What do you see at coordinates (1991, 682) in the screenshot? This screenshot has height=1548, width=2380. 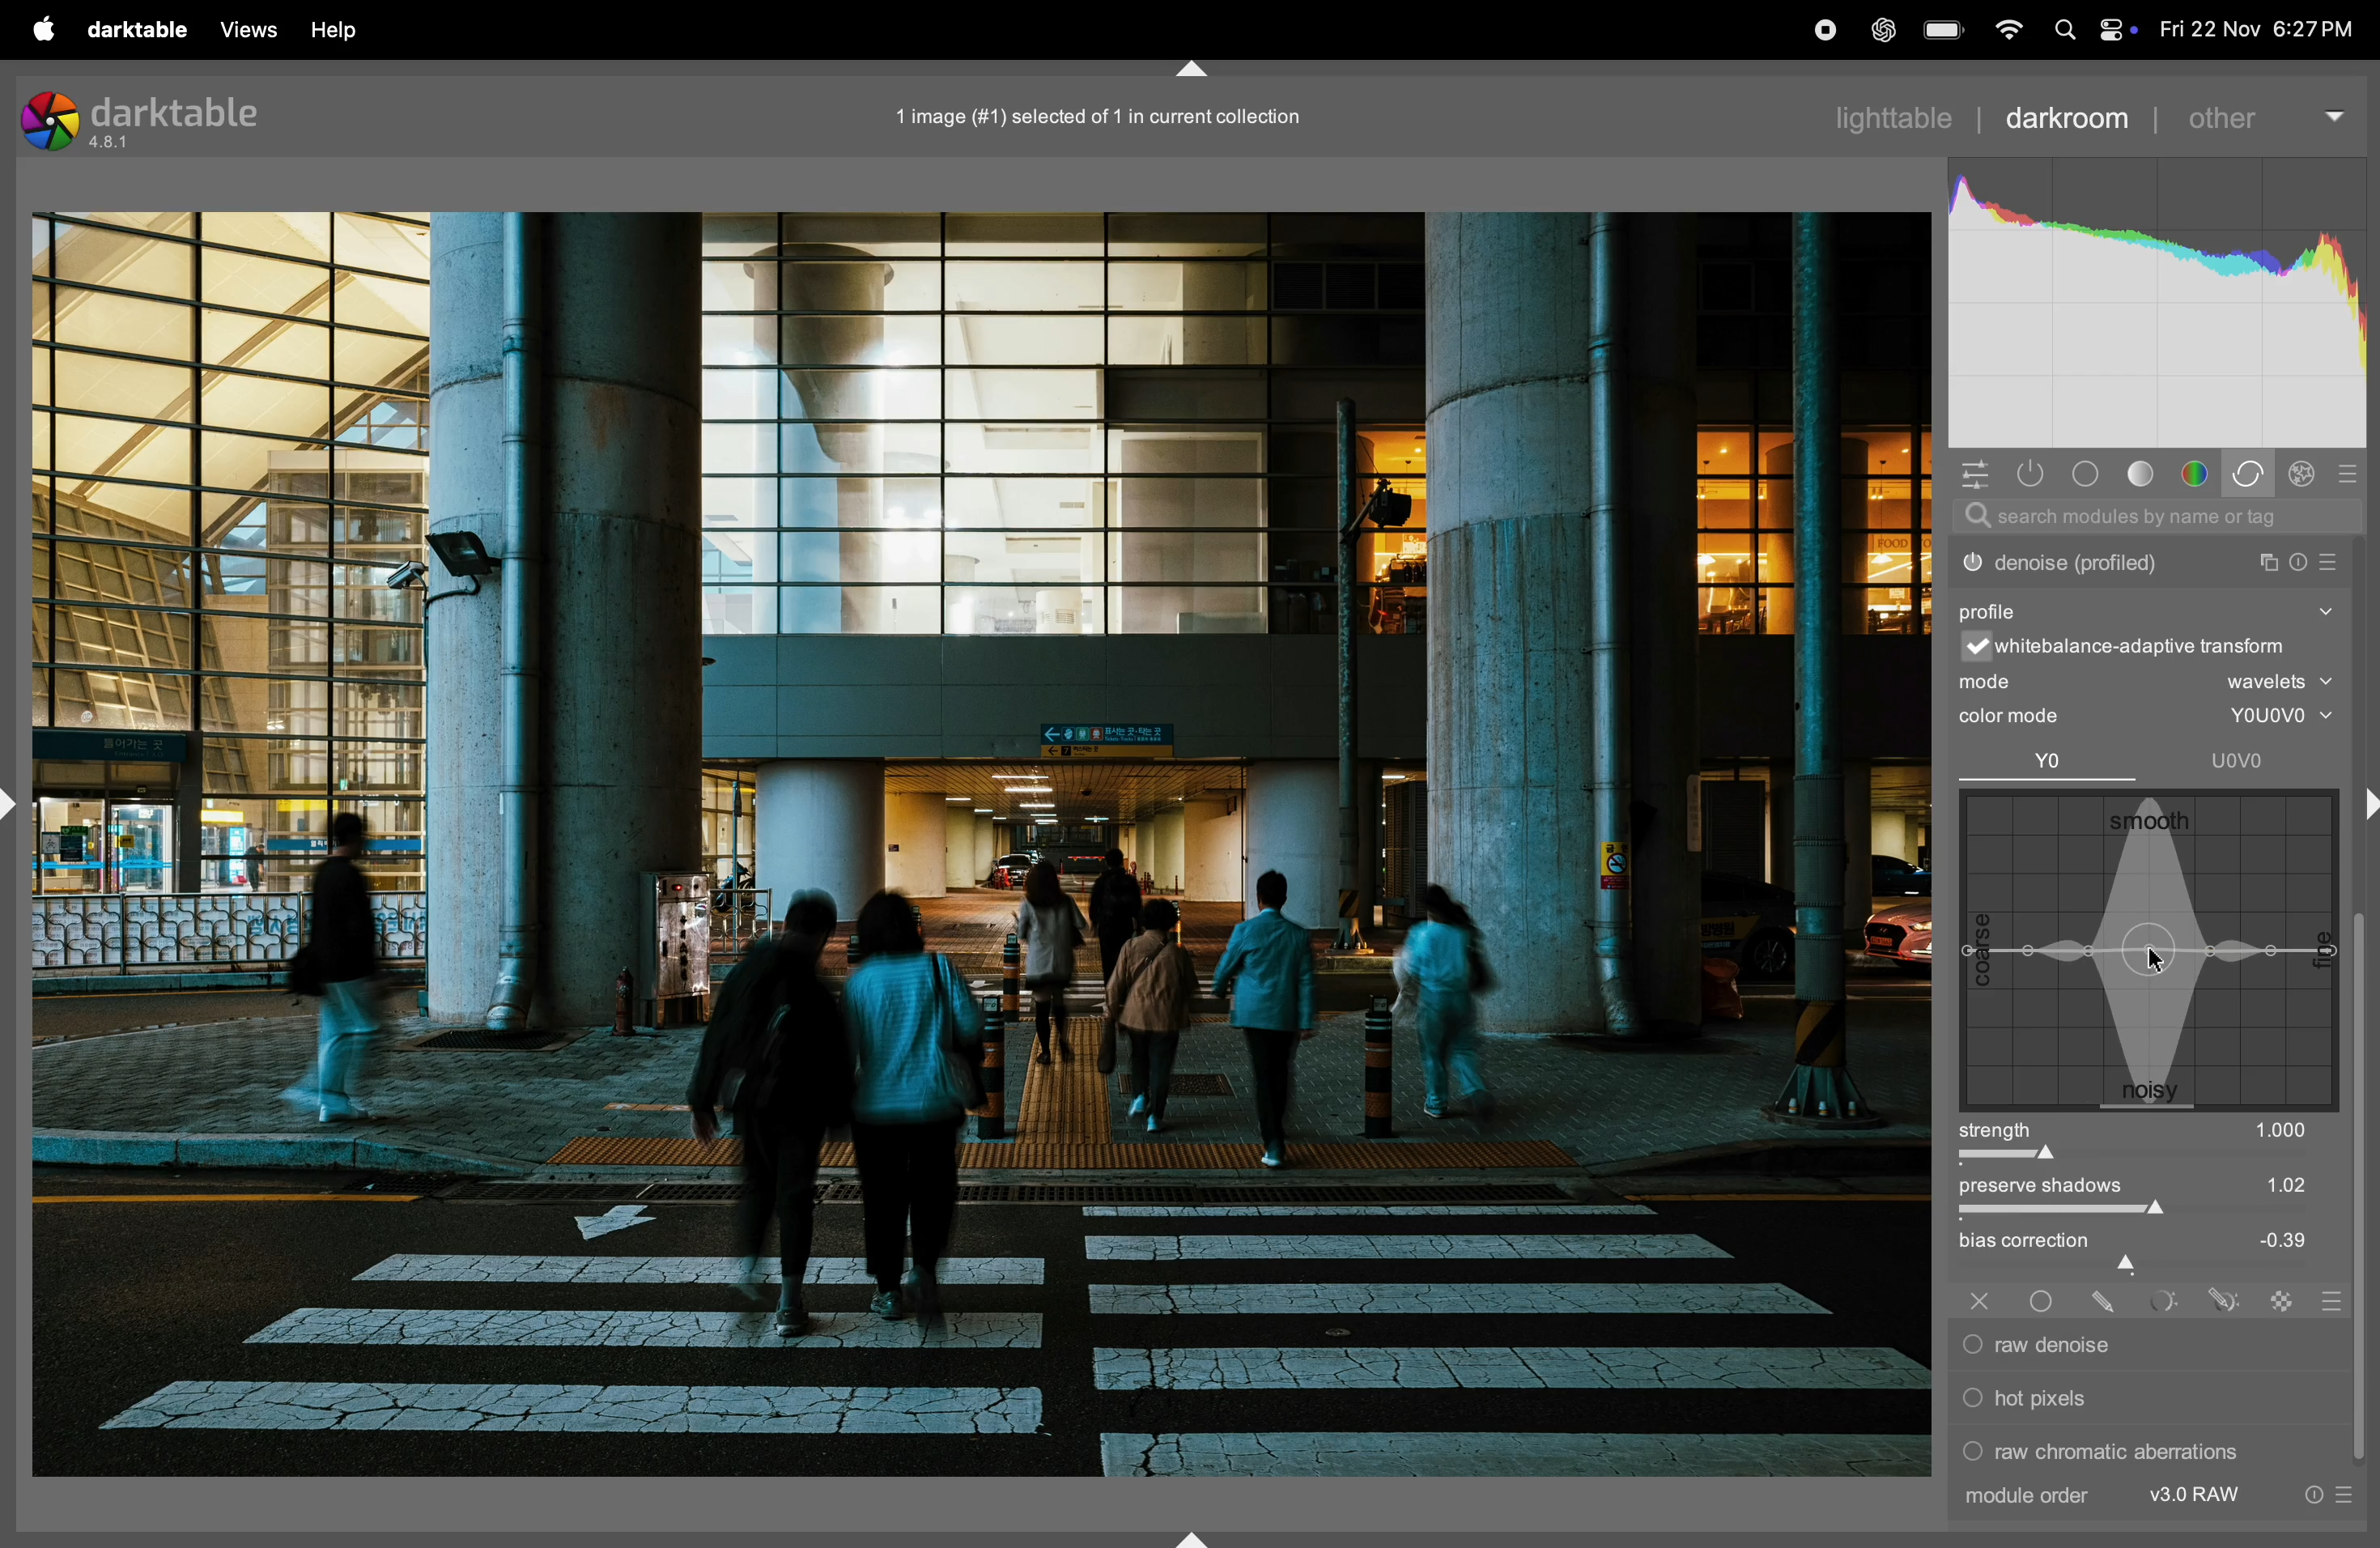 I see `mode` at bounding box center [1991, 682].